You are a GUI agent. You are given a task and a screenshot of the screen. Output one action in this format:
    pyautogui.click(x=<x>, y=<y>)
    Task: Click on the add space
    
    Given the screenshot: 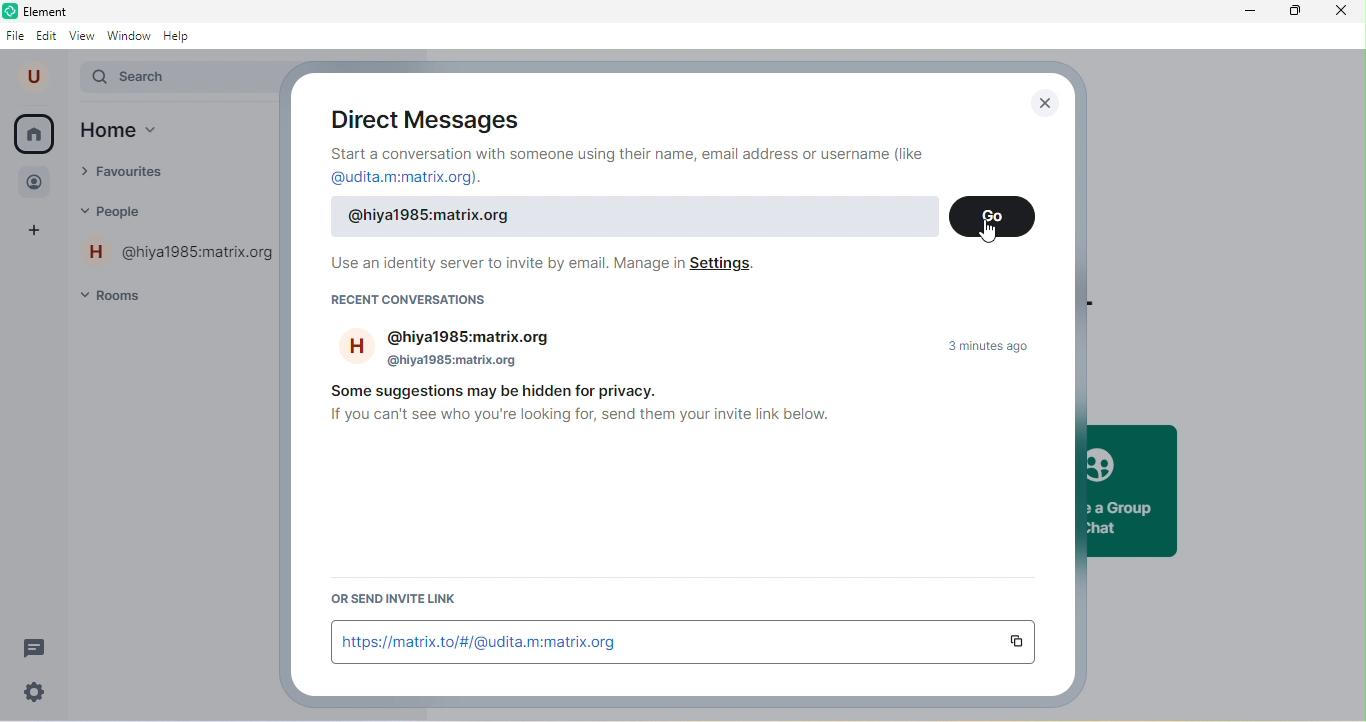 What is the action you would take?
    pyautogui.click(x=38, y=233)
    